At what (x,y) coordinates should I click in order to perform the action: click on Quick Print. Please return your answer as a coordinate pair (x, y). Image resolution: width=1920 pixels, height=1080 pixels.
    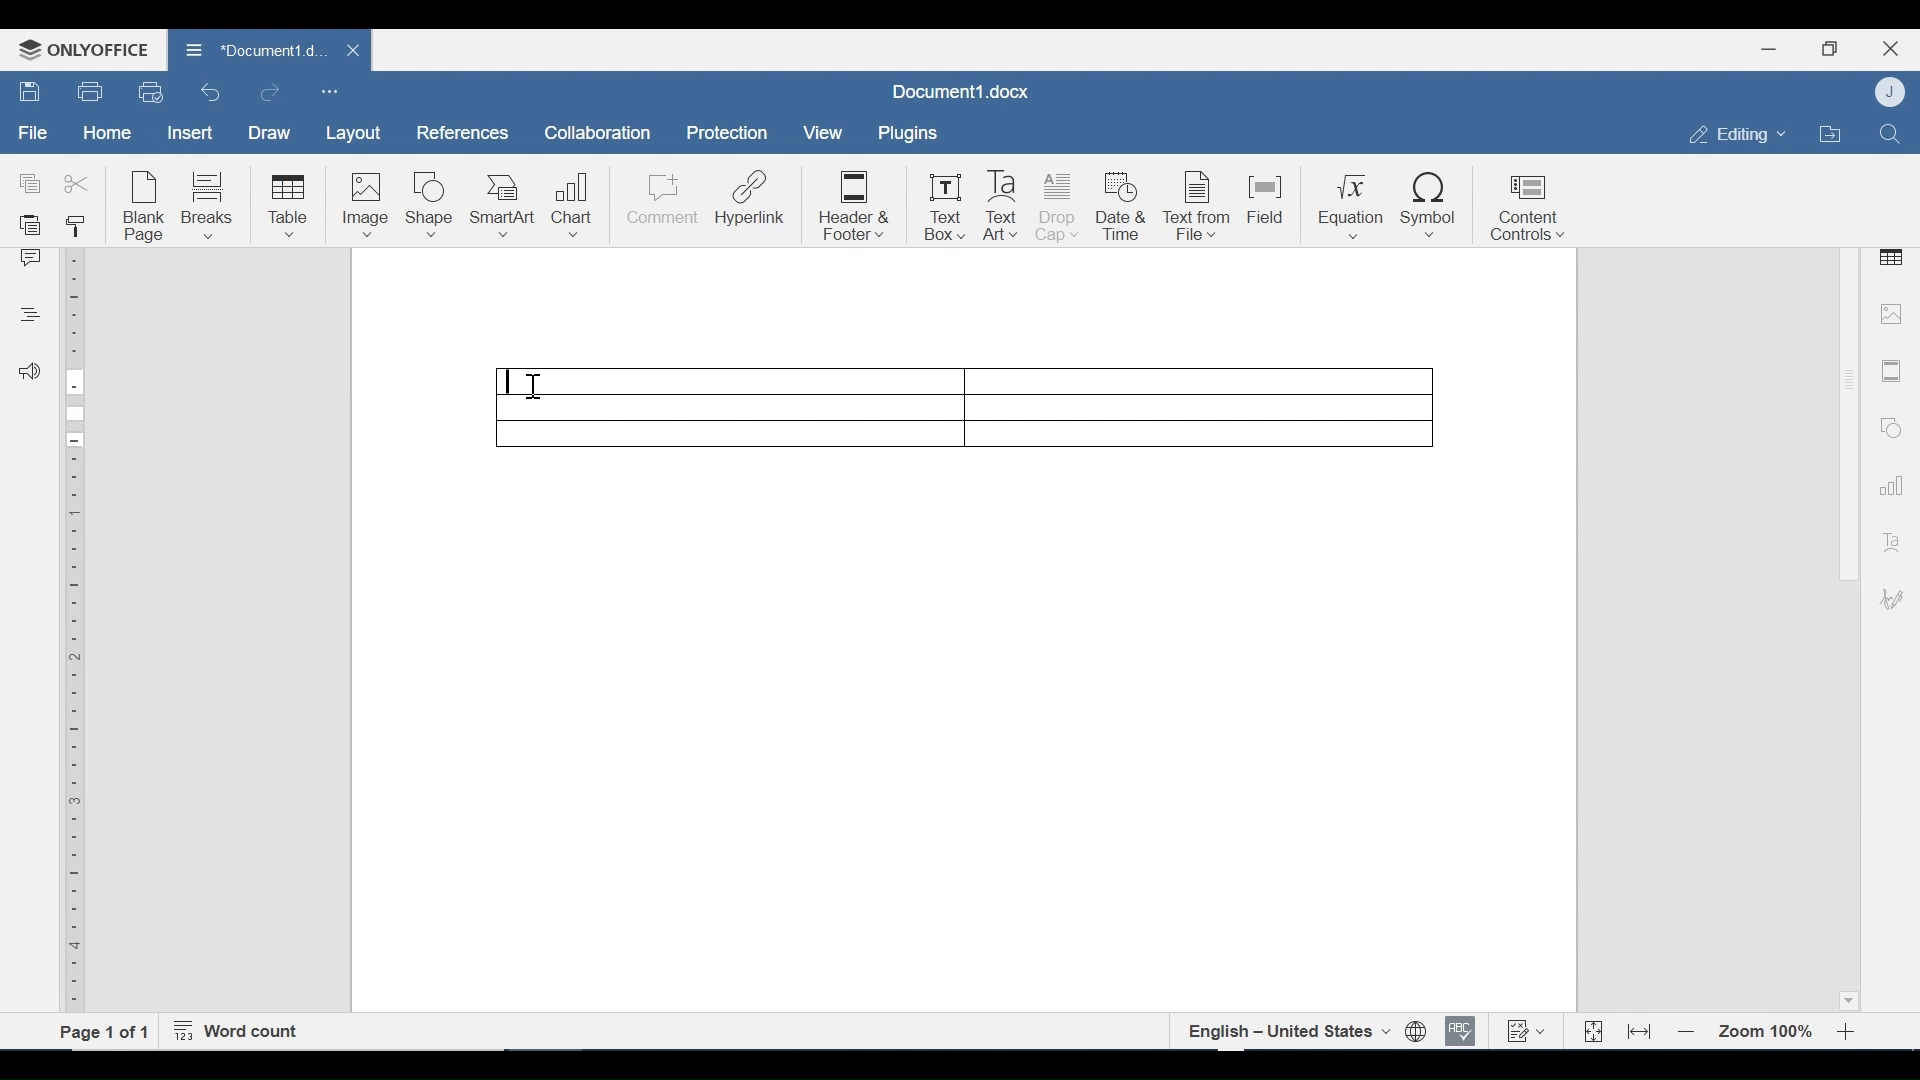
    Looking at the image, I should click on (149, 91).